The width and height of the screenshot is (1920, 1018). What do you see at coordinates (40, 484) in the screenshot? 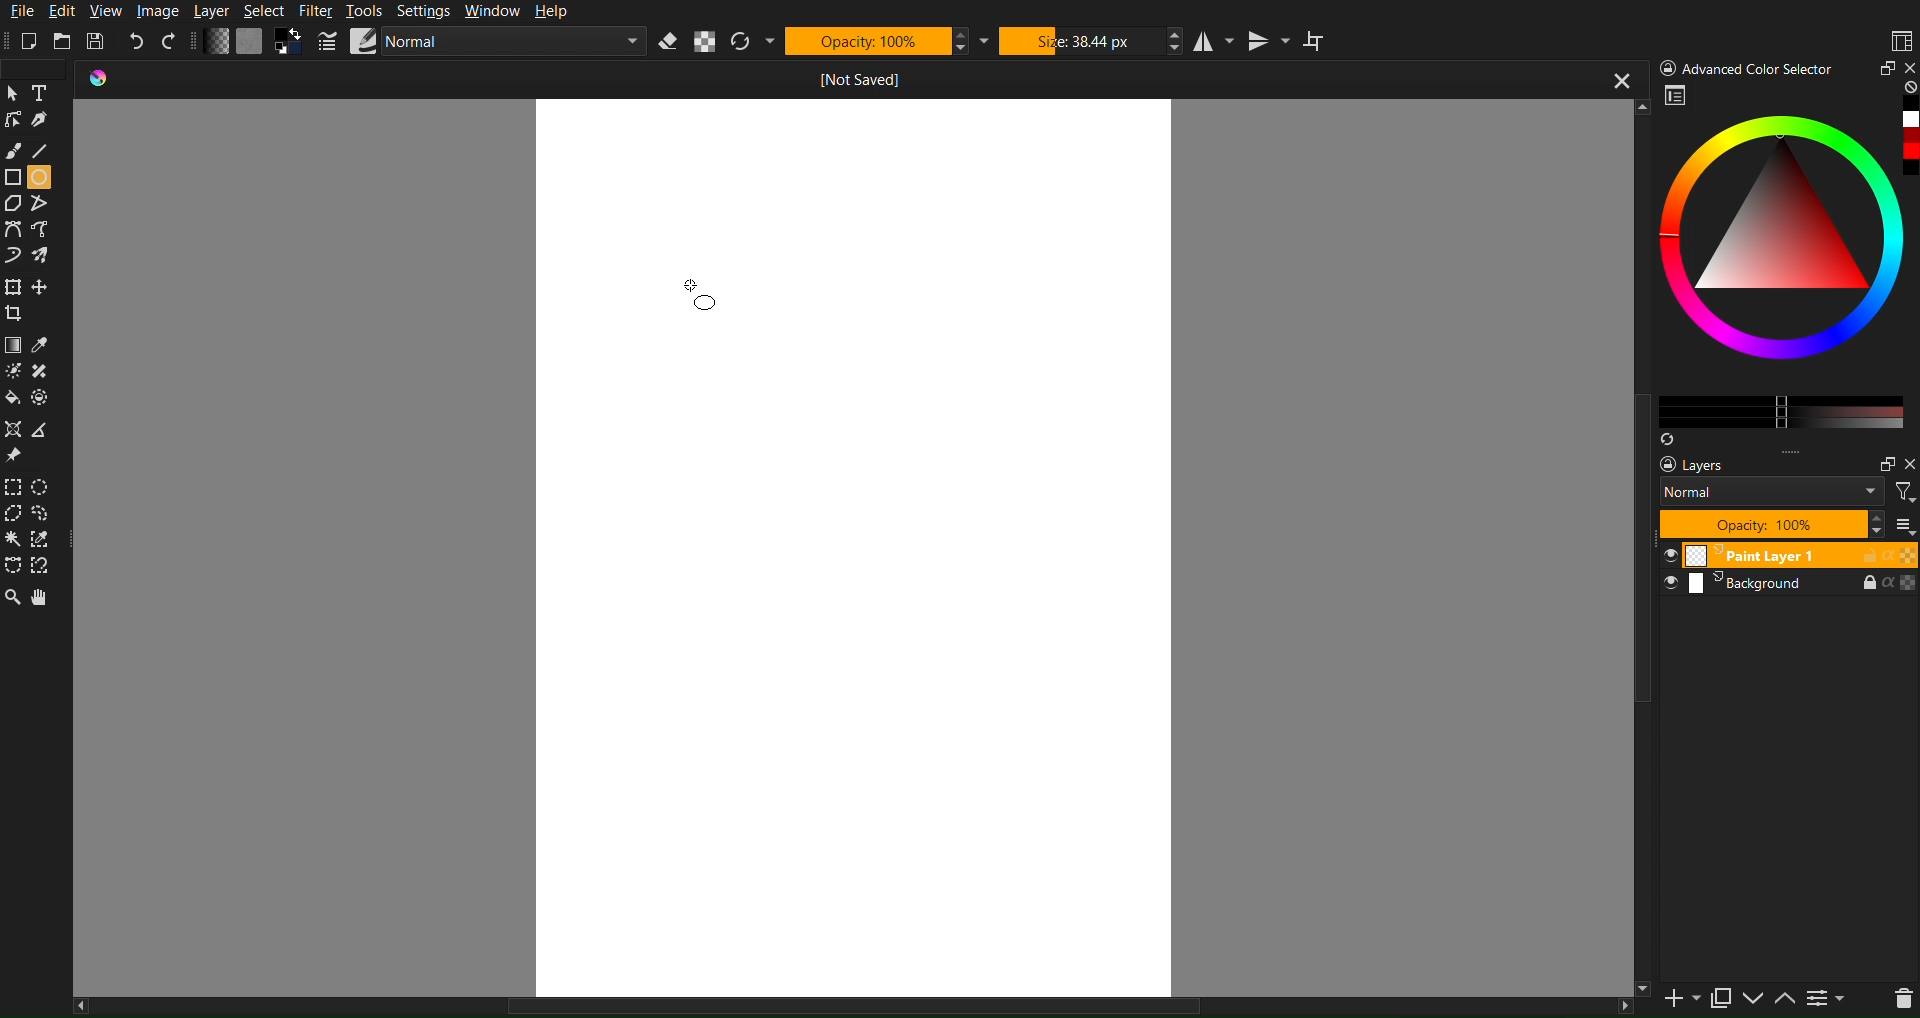
I see `Selction Circle` at bounding box center [40, 484].